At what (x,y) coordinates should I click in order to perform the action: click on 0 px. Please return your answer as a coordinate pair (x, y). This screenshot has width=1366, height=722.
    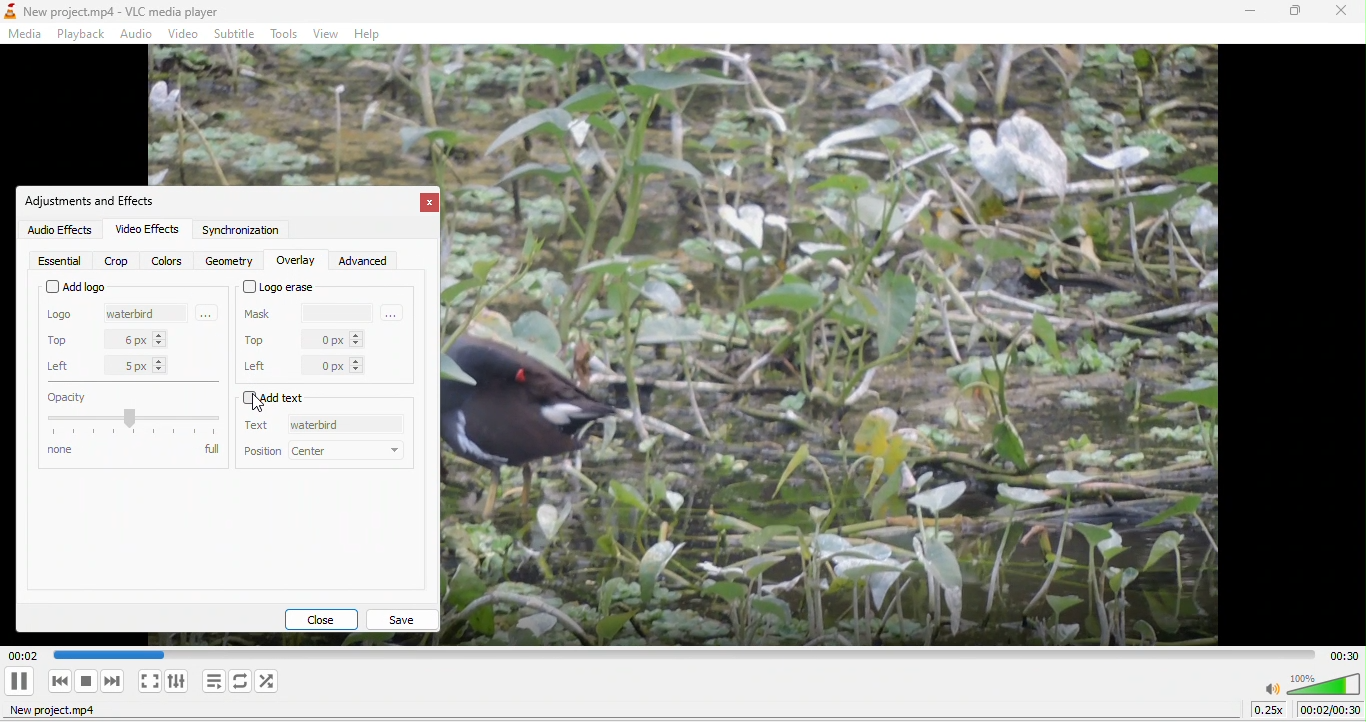
    Looking at the image, I should click on (339, 341).